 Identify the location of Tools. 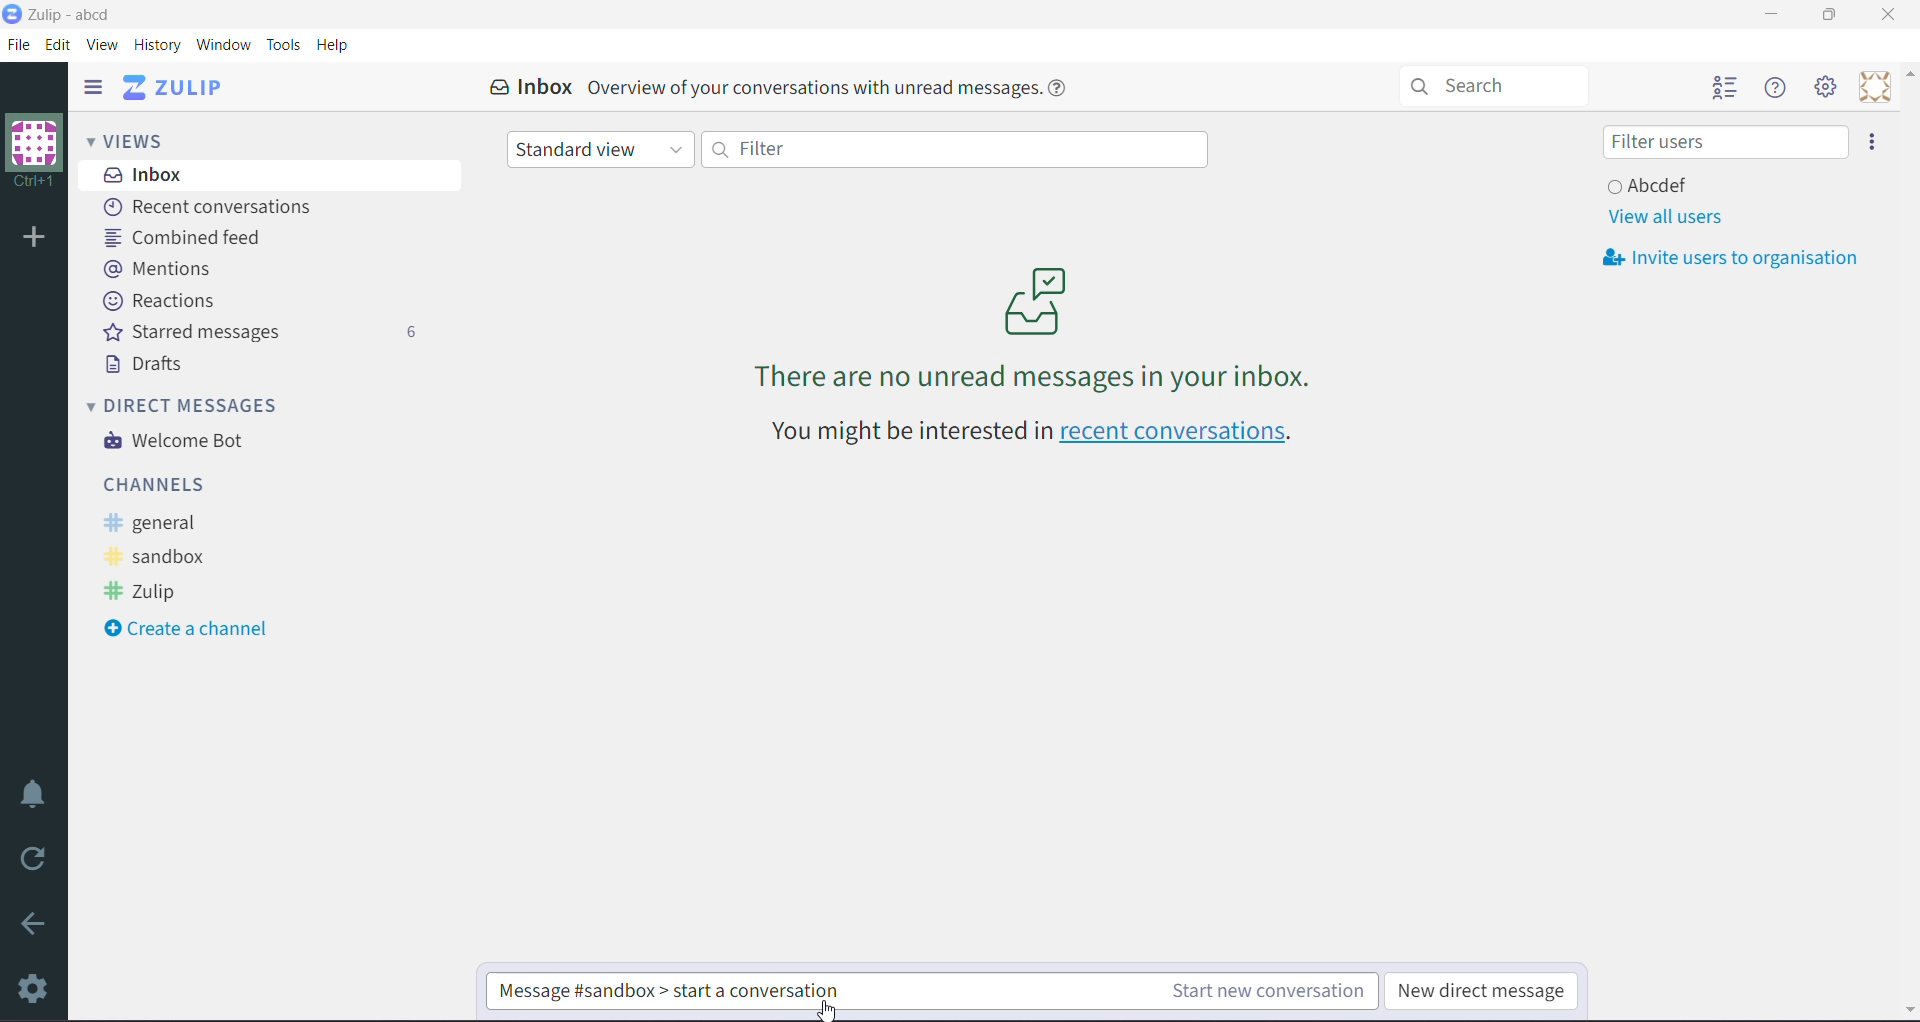
(284, 45).